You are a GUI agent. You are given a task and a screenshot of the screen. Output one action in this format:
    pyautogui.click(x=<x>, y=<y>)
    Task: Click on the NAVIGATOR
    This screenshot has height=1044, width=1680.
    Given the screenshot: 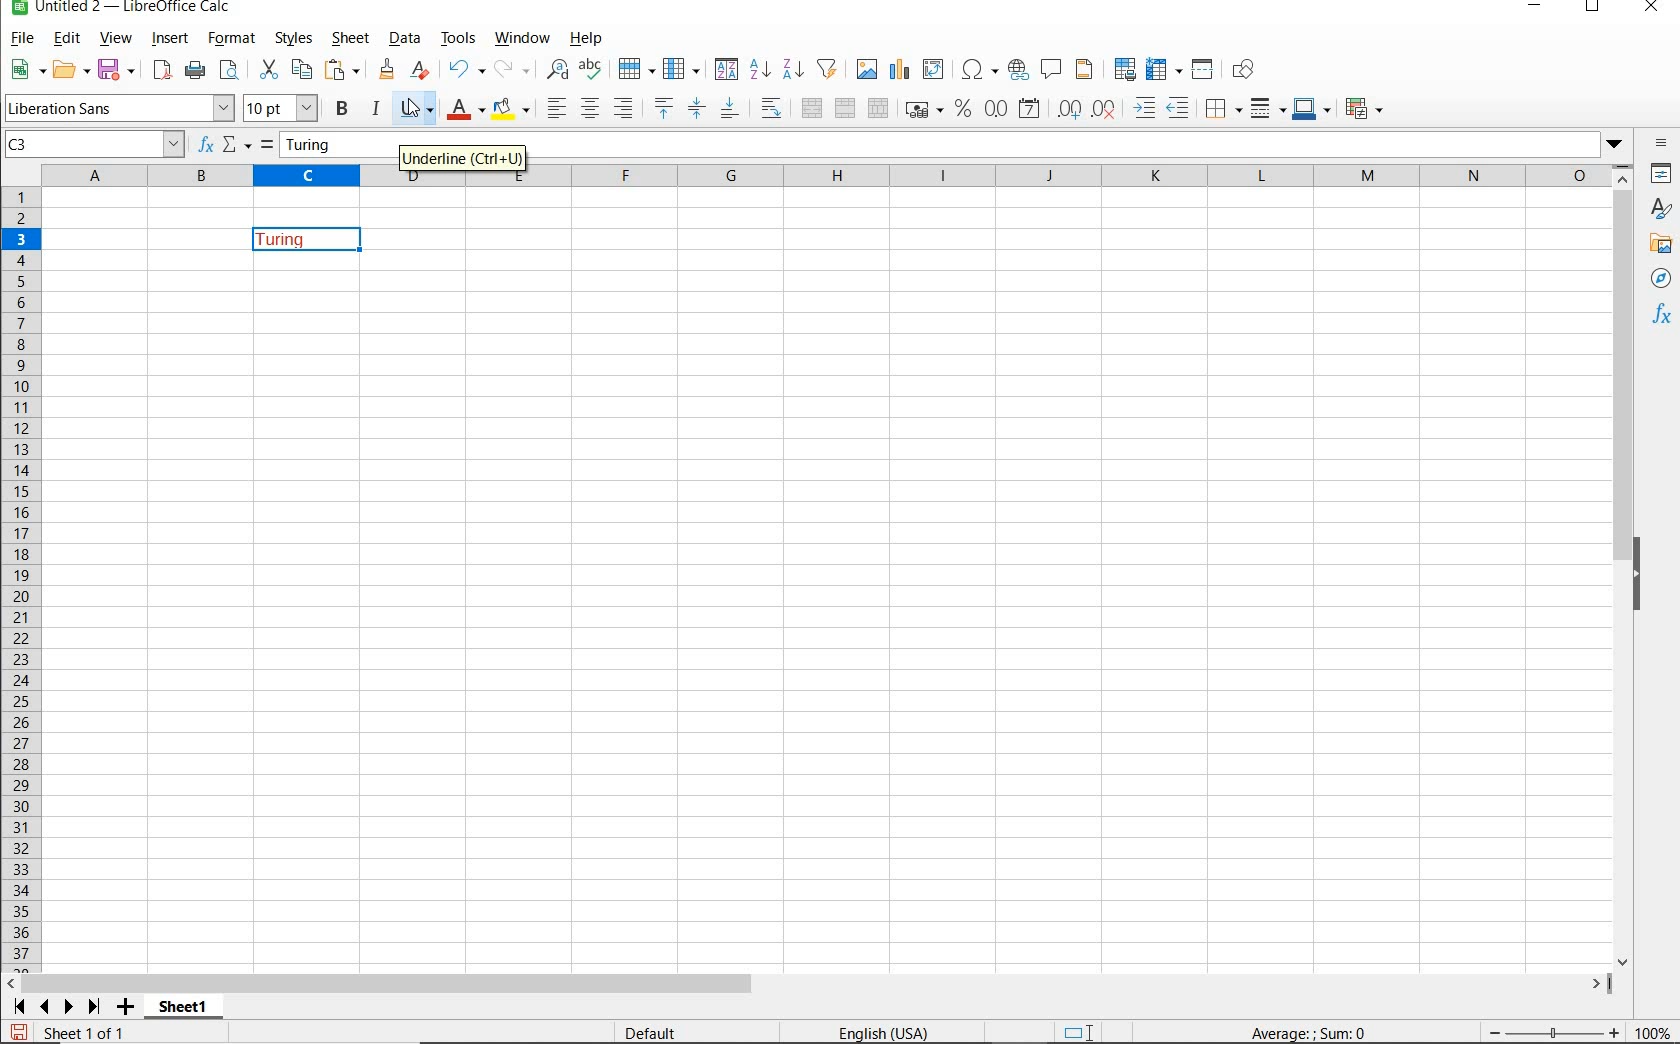 What is the action you would take?
    pyautogui.click(x=1662, y=280)
    